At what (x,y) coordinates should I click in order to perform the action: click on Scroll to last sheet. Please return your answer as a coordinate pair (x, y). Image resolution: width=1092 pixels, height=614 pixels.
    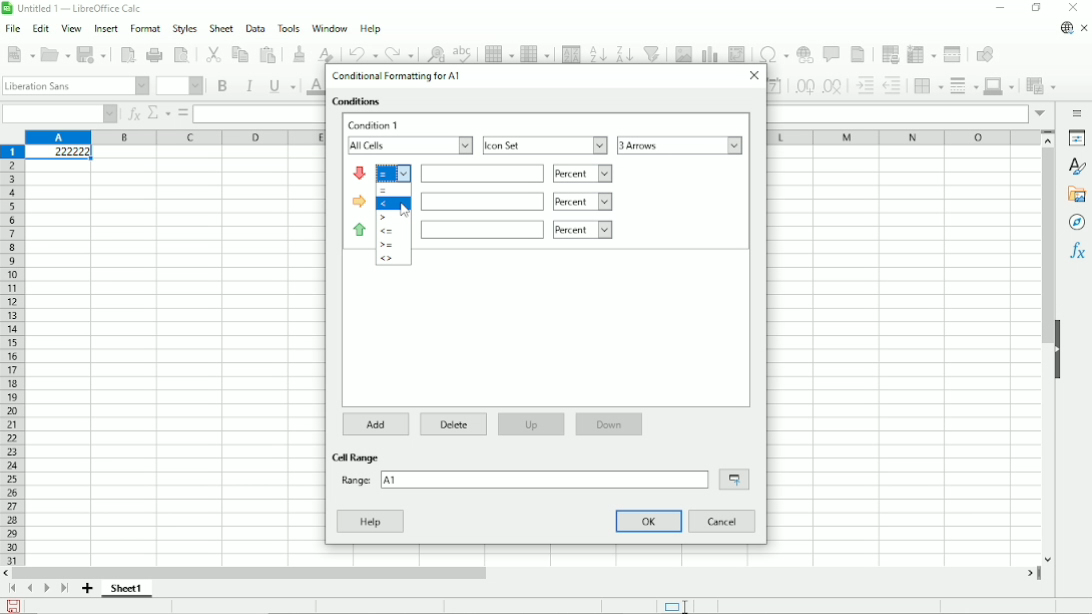
    Looking at the image, I should click on (64, 589).